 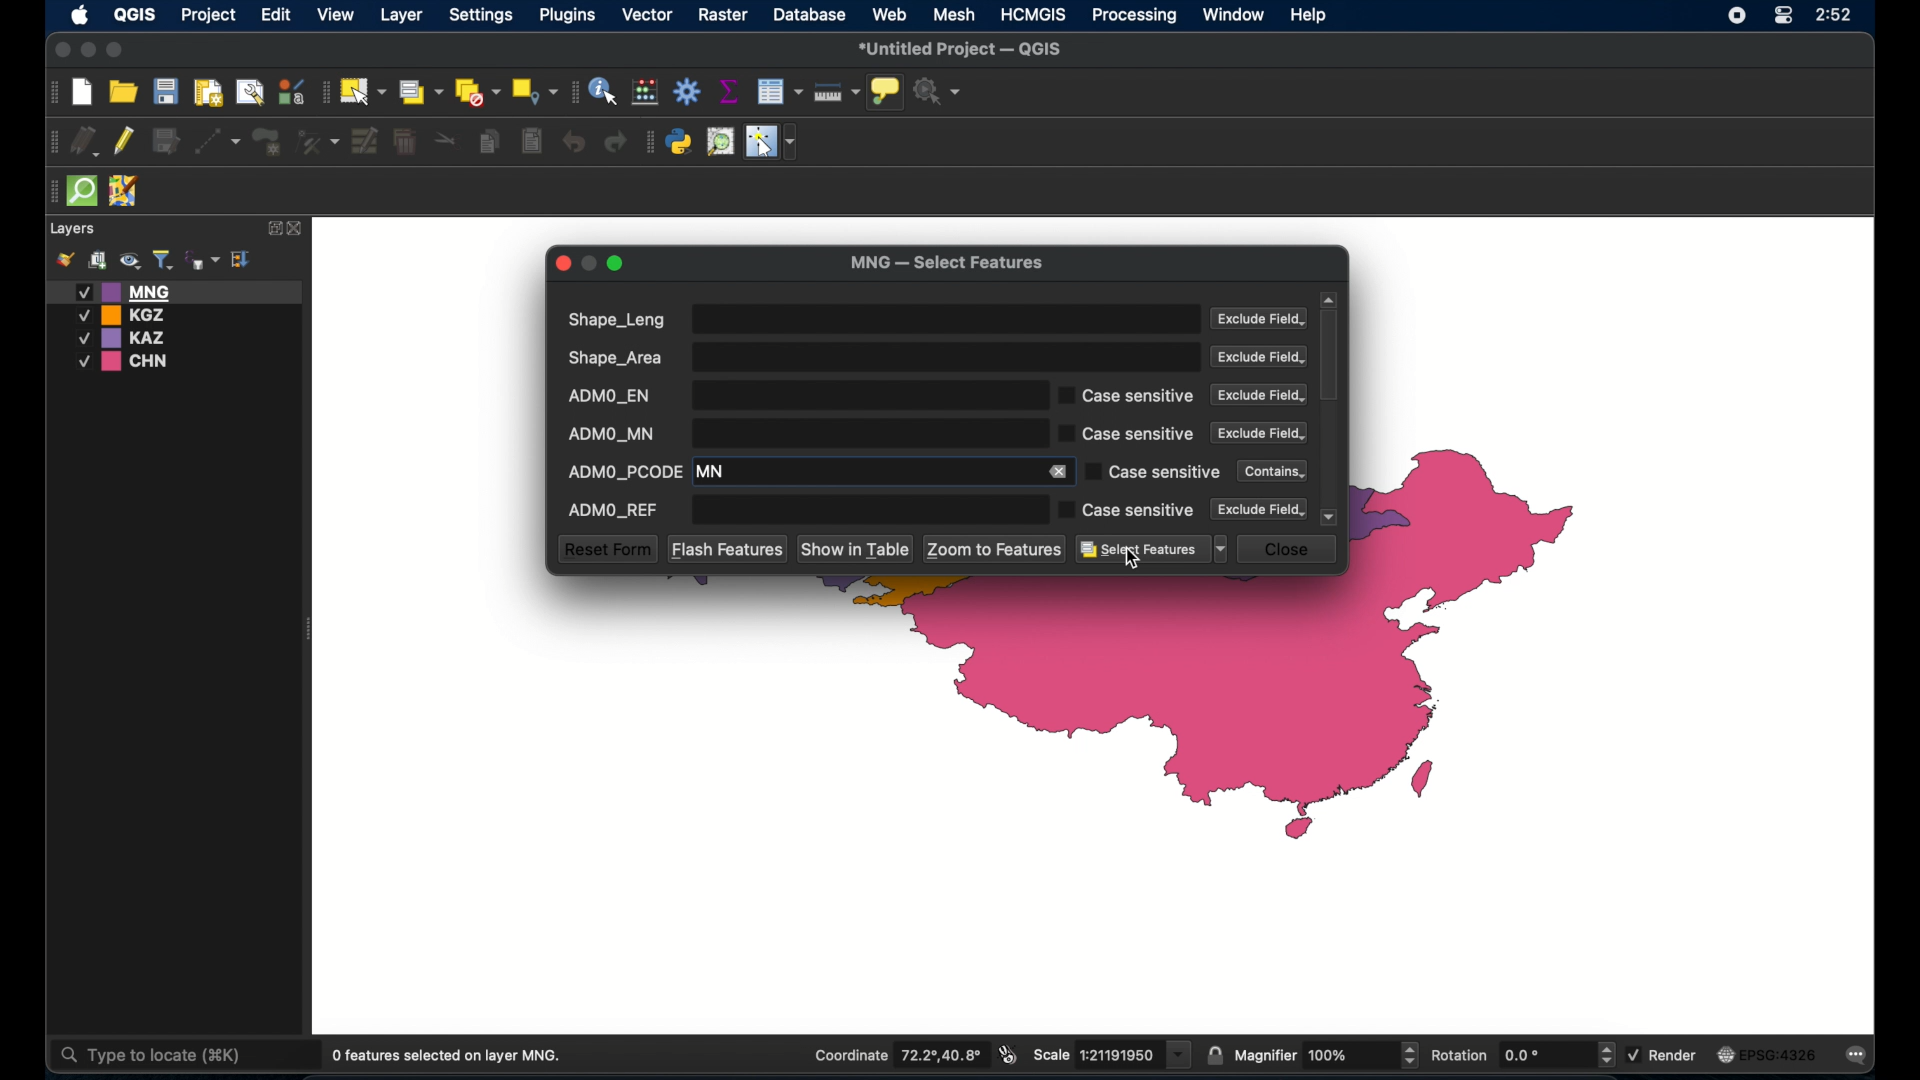 What do you see at coordinates (51, 140) in the screenshot?
I see `drag handle` at bounding box center [51, 140].